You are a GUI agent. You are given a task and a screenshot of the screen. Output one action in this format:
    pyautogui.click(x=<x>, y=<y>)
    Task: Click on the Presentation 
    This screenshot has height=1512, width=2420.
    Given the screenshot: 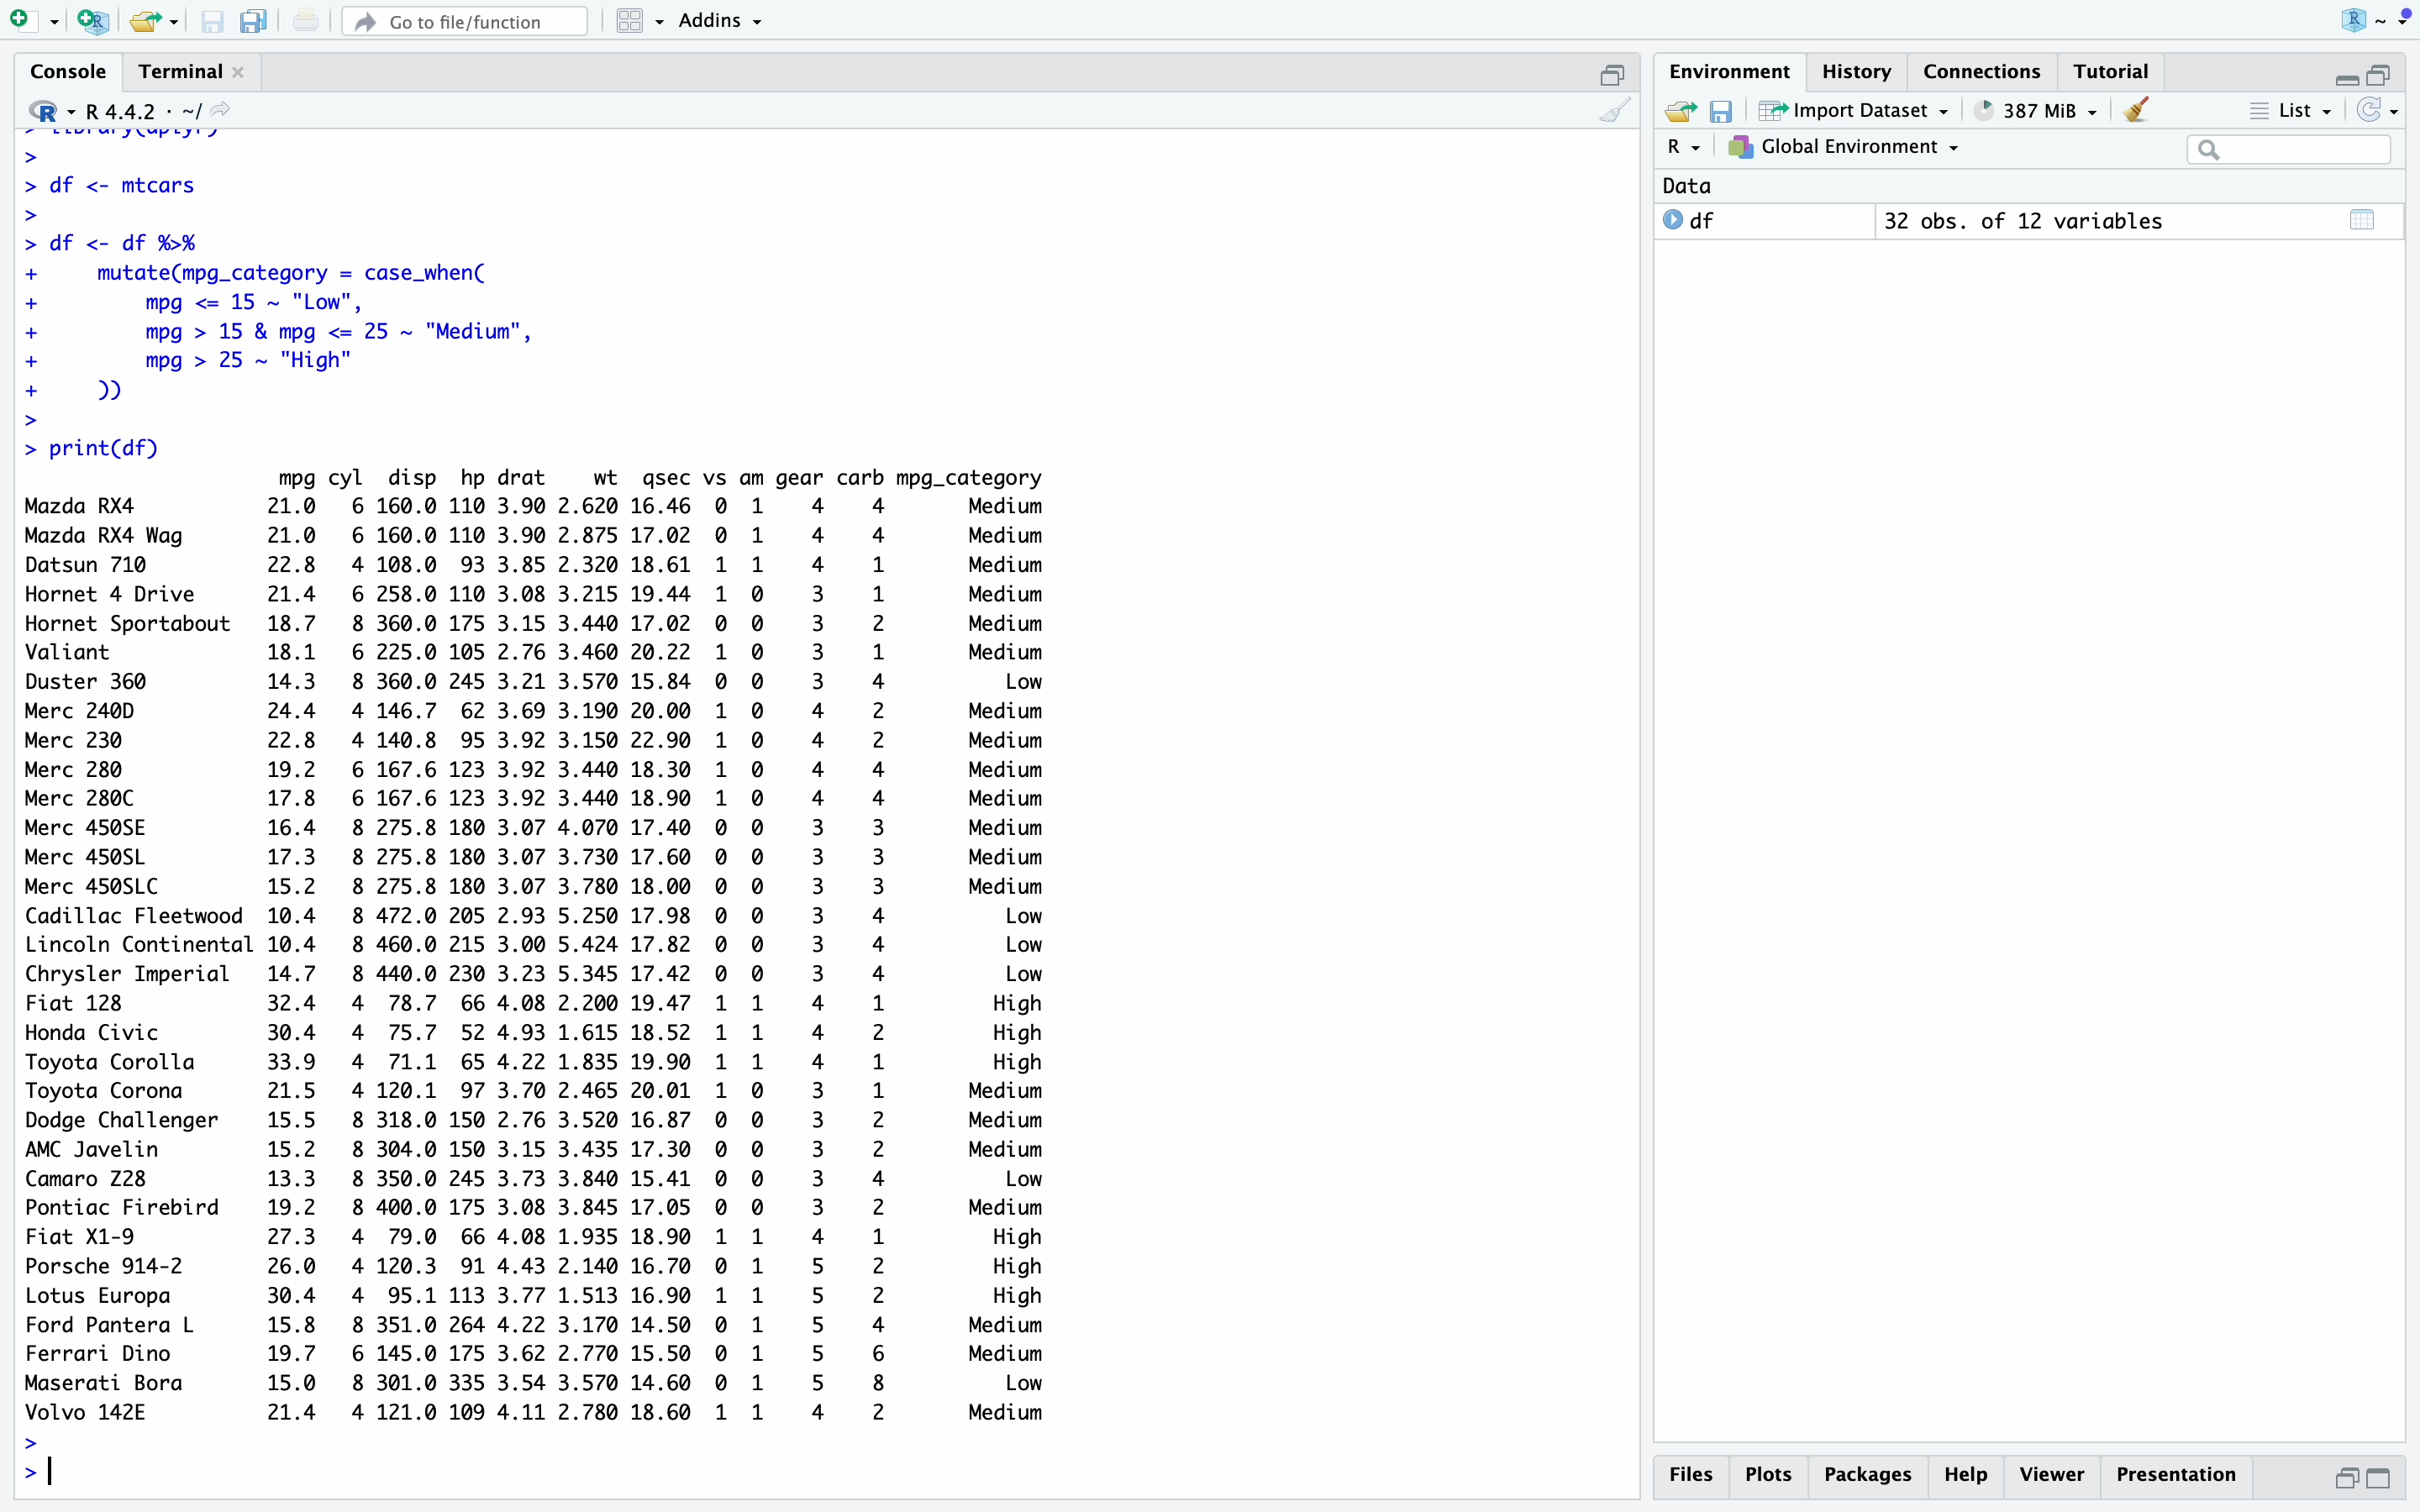 What is the action you would take?
    pyautogui.click(x=2179, y=1475)
    